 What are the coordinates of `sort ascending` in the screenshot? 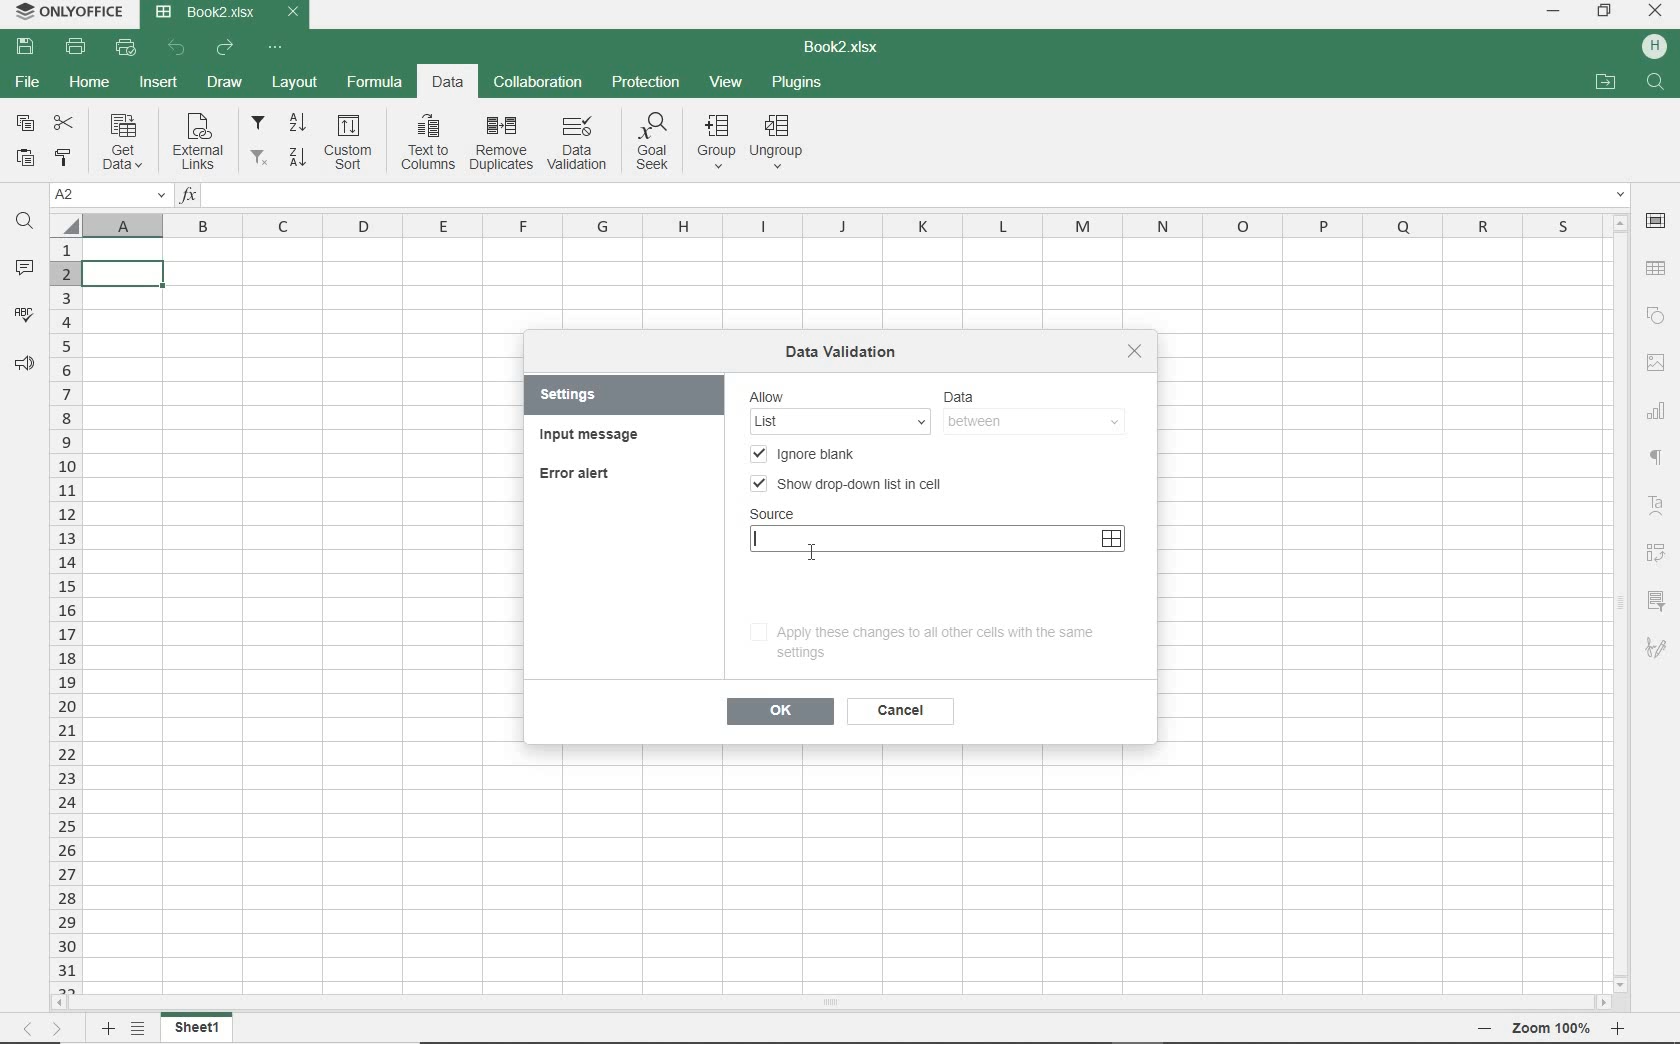 It's located at (301, 124).